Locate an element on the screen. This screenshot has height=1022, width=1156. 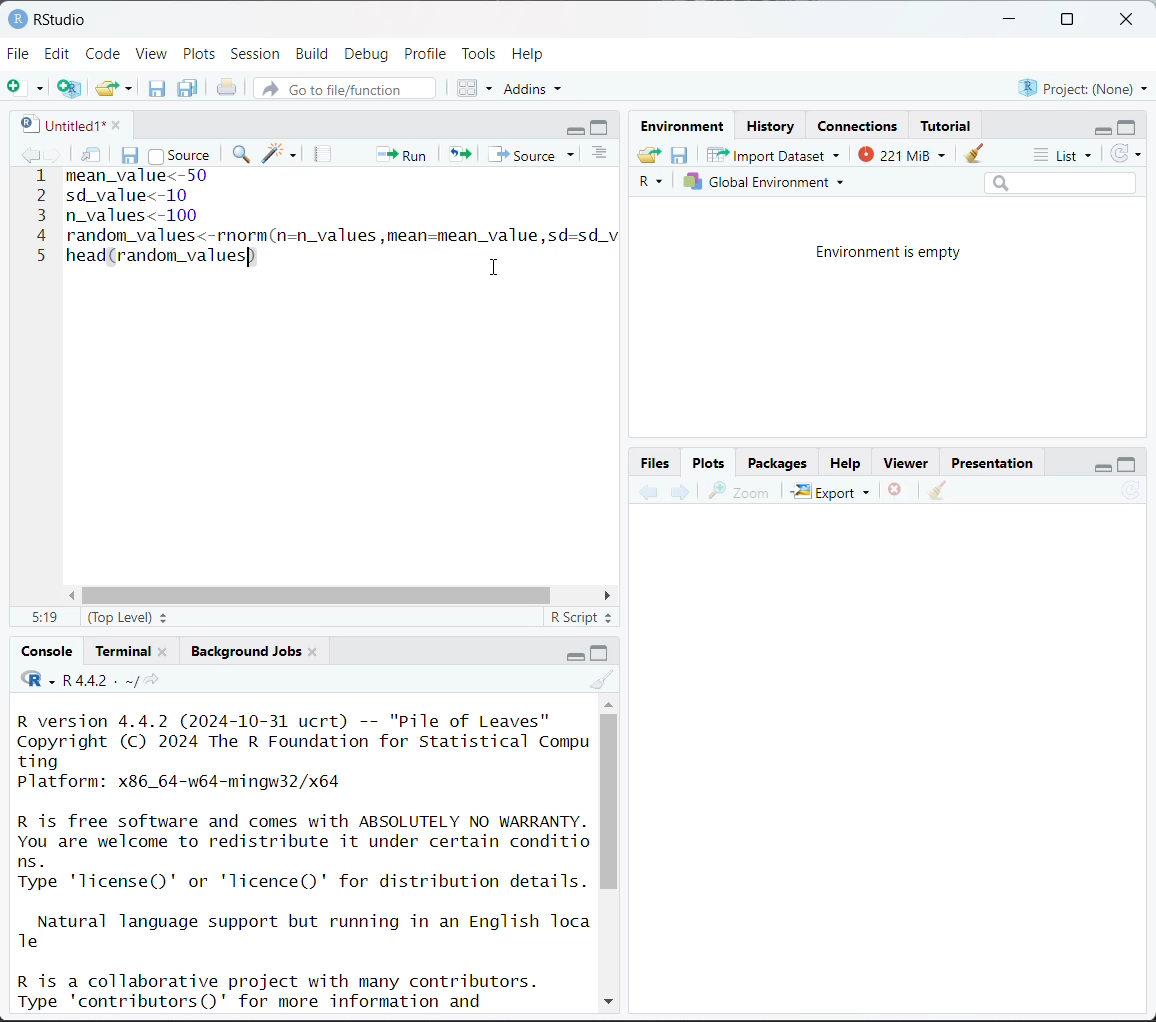
find/replace is located at coordinates (243, 156).